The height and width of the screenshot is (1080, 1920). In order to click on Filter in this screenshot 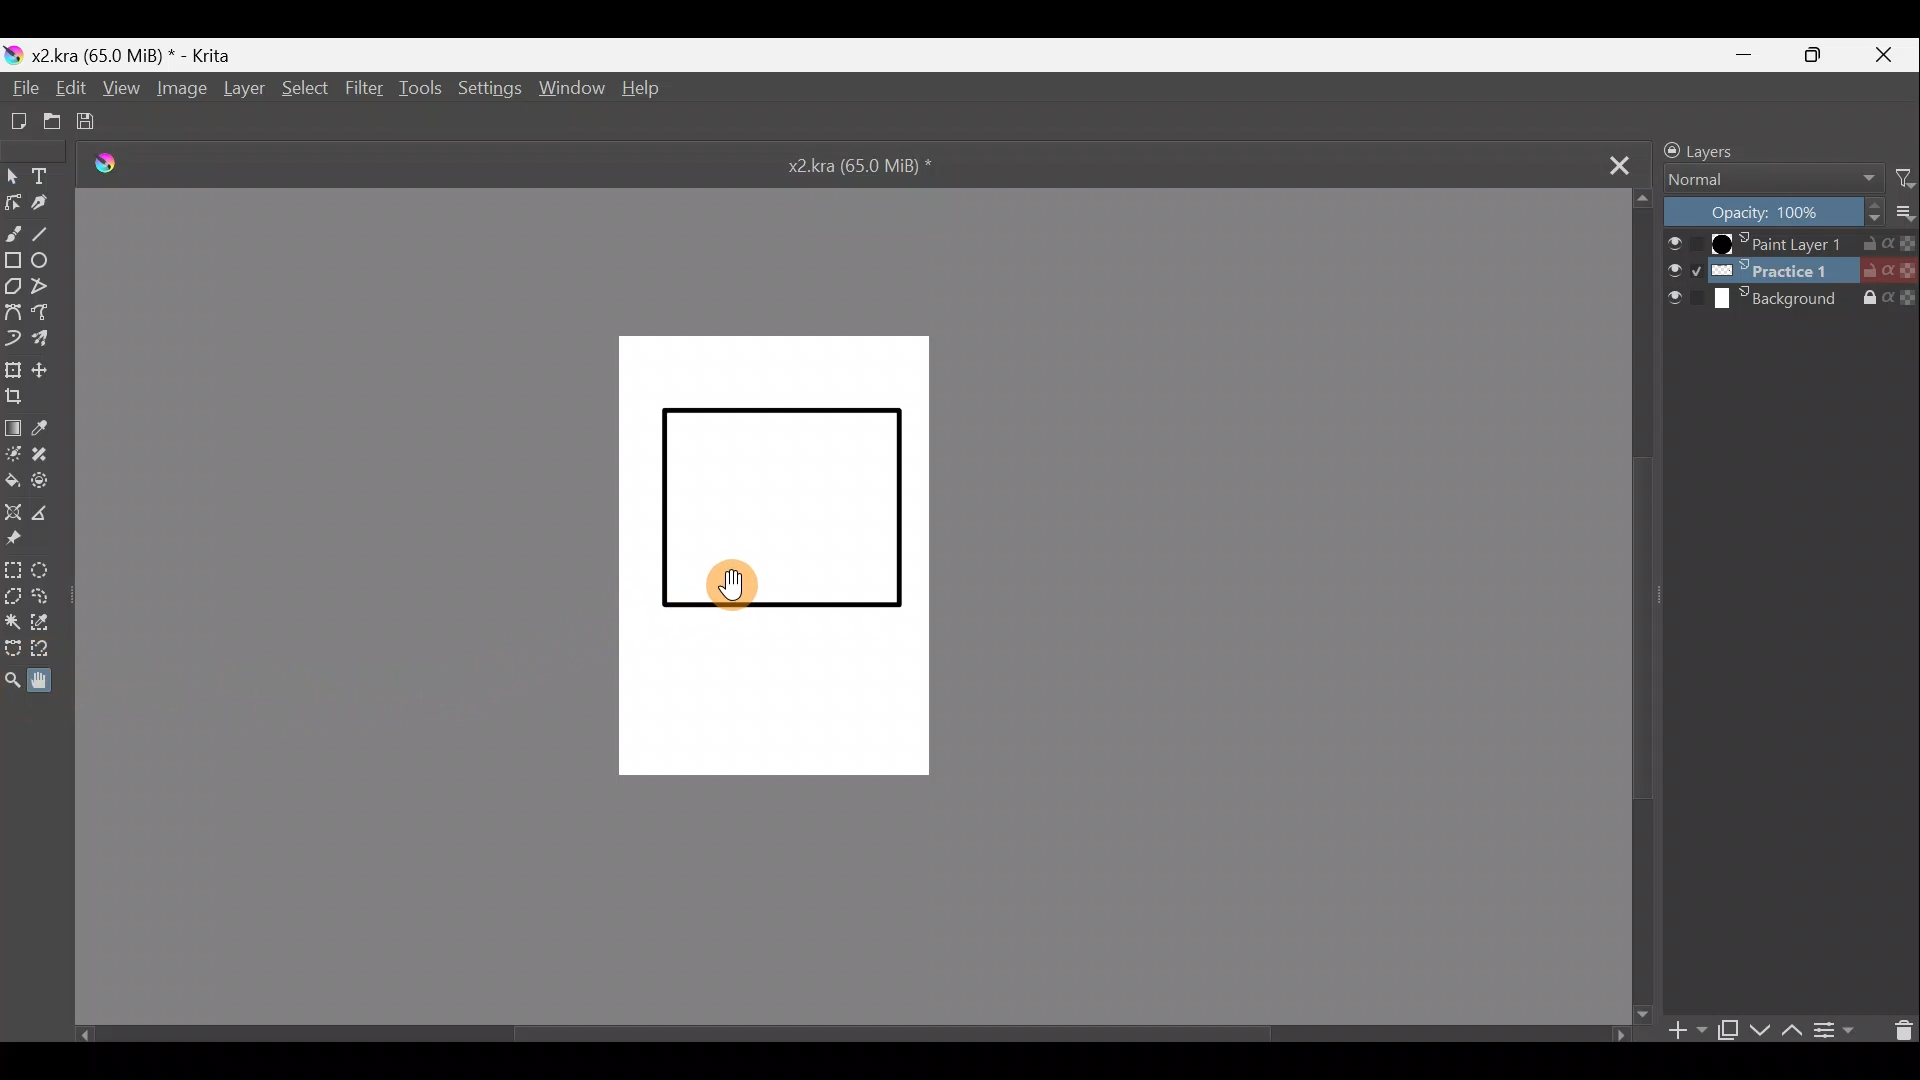, I will do `click(1897, 182)`.